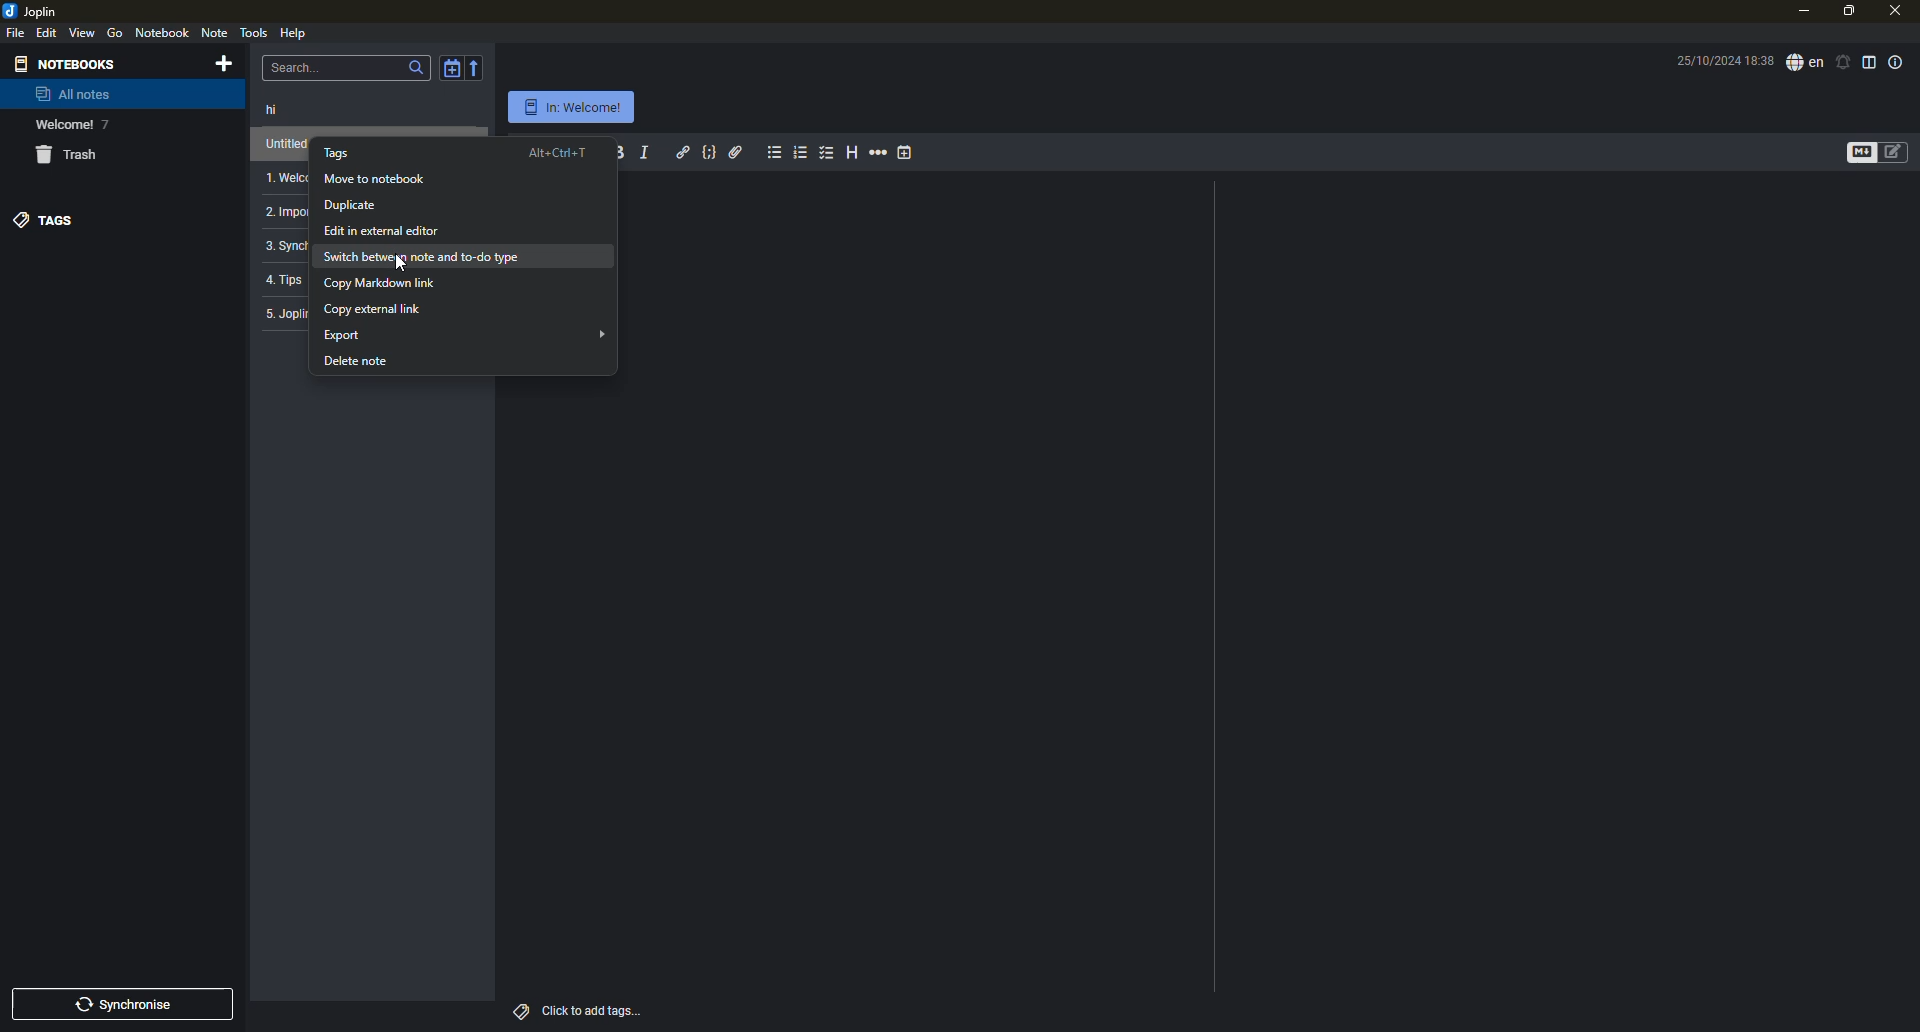 This screenshot has height=1032, width=1920. What do you see at coordinates (34, 10) in the screenshot?
I see `joplin` at bounding box center [34, 10].